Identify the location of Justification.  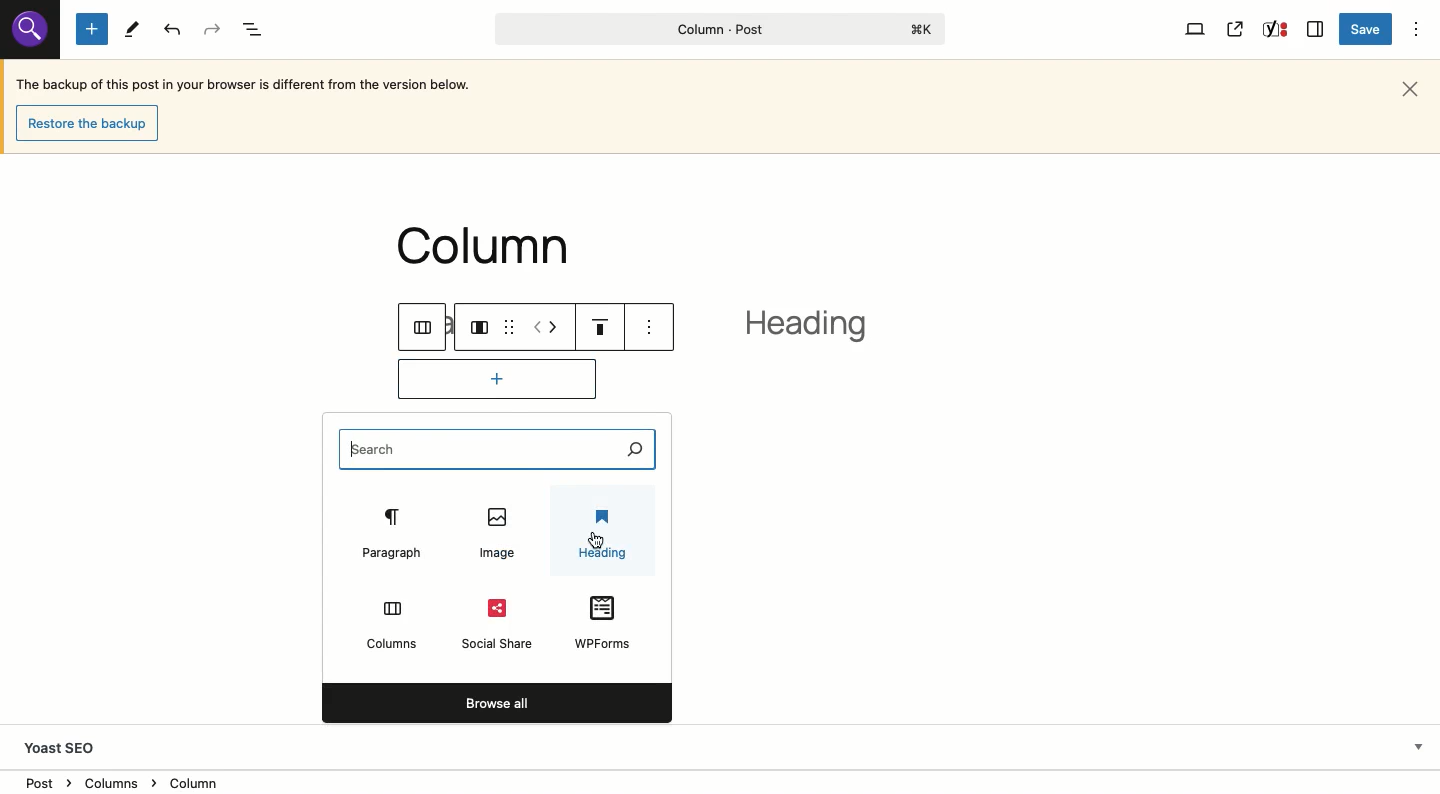
(600, 325).